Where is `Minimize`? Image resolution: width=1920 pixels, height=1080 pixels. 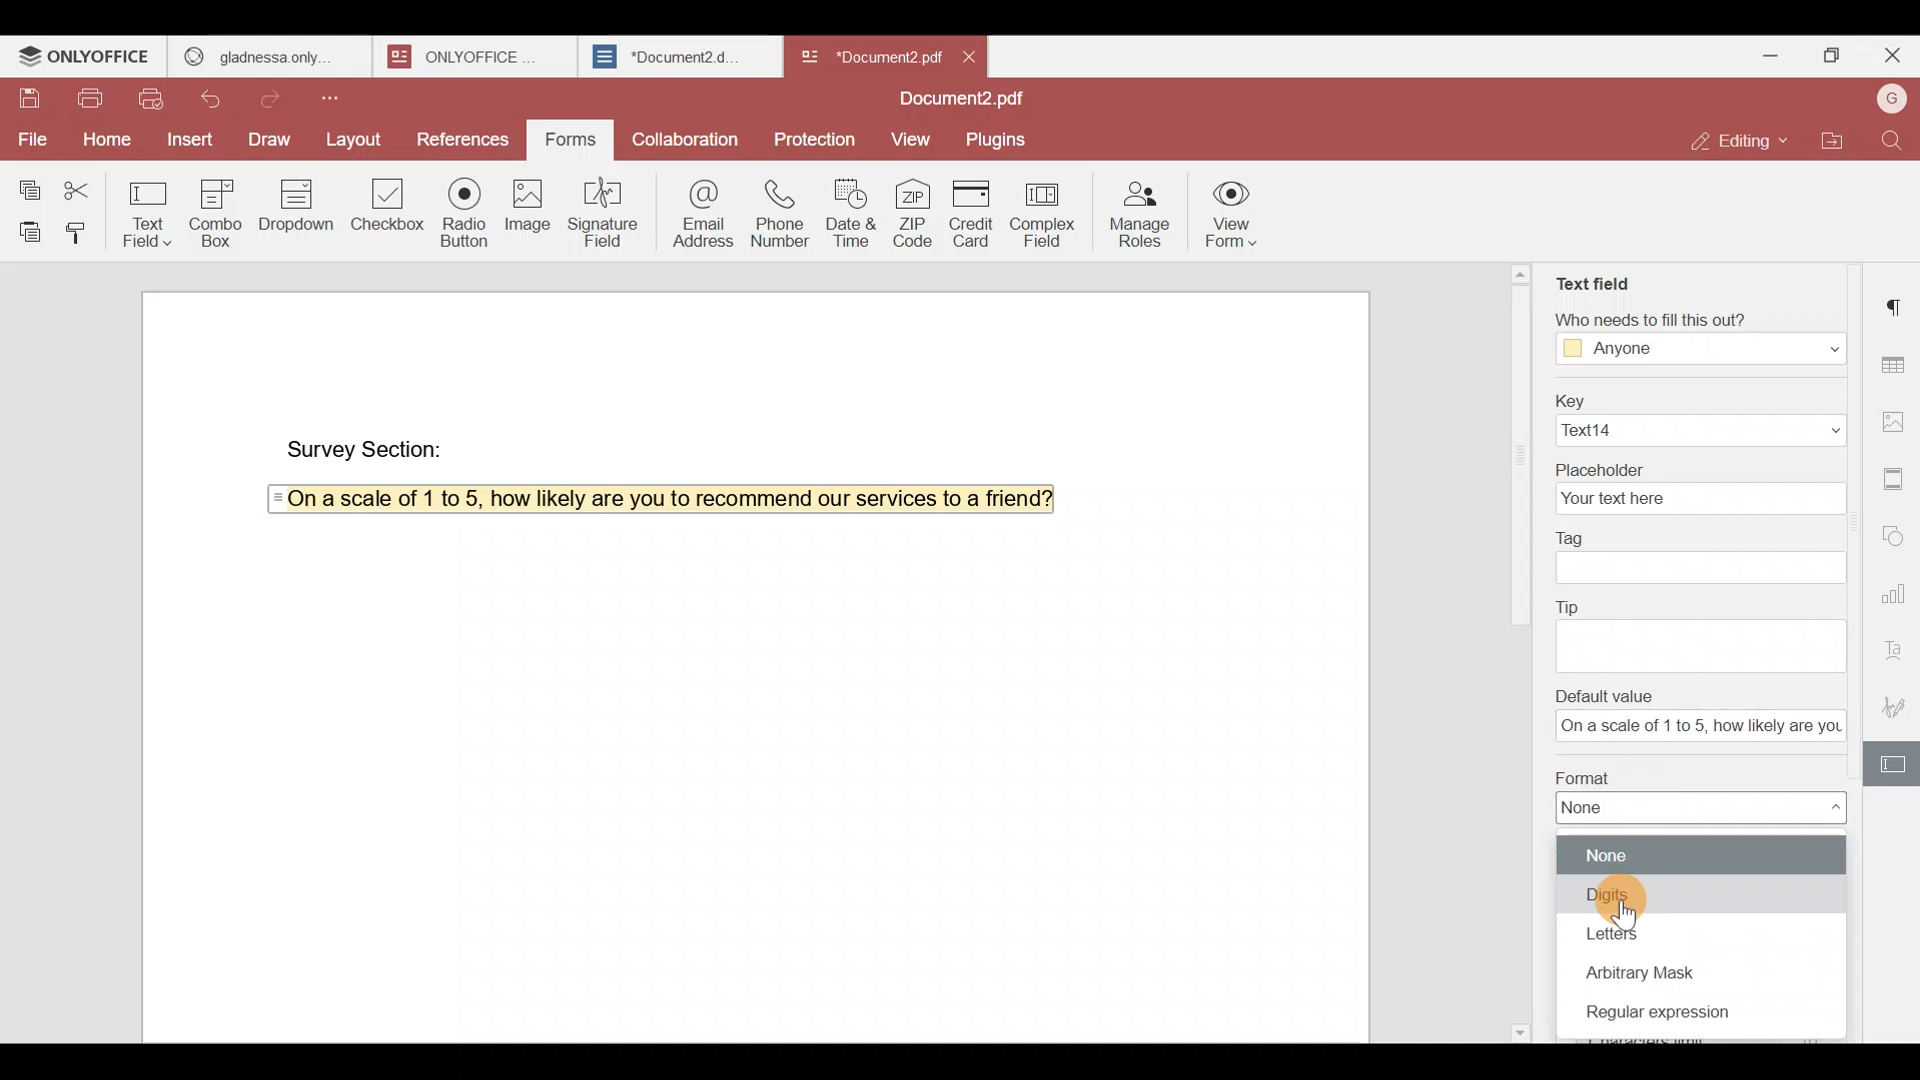
Minimize is located at coordinates (1777, 56).